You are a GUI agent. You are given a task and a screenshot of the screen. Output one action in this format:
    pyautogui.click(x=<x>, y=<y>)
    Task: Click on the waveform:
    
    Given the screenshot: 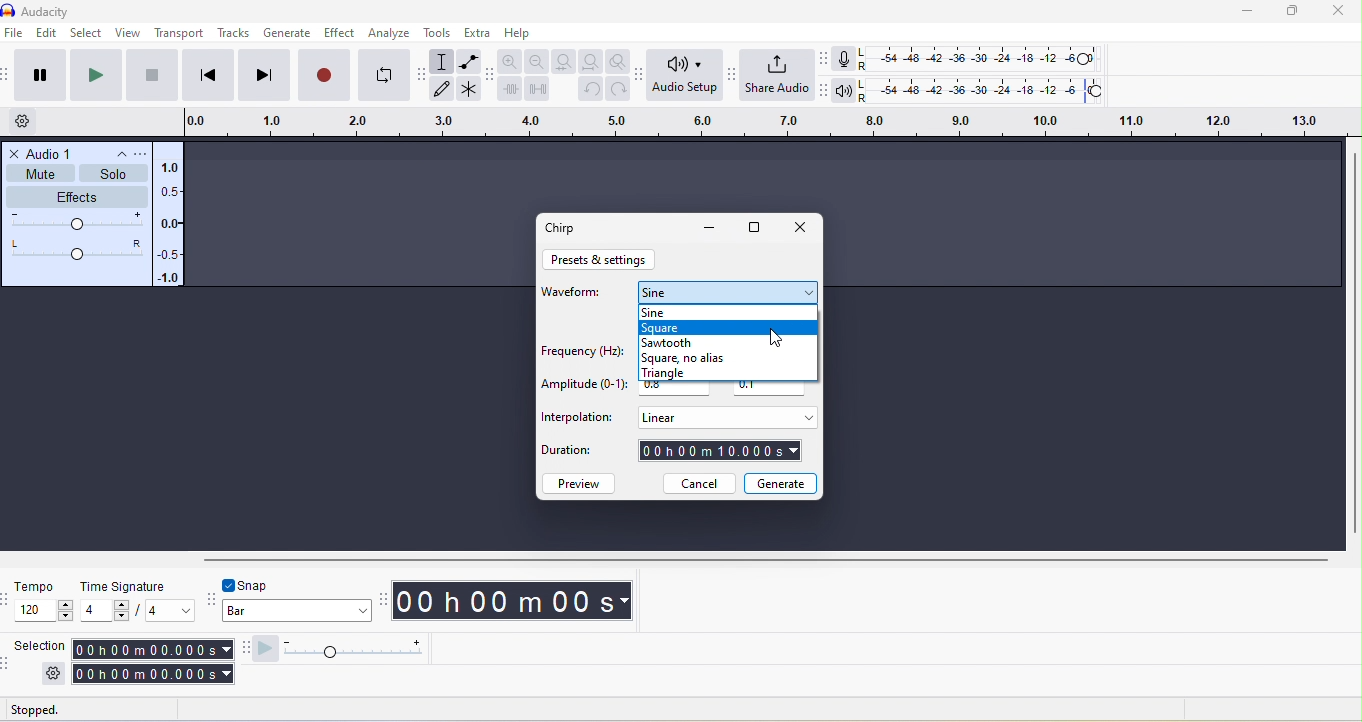 What is the action you would take?
    pyautogui.click(x=576, y=297)
    